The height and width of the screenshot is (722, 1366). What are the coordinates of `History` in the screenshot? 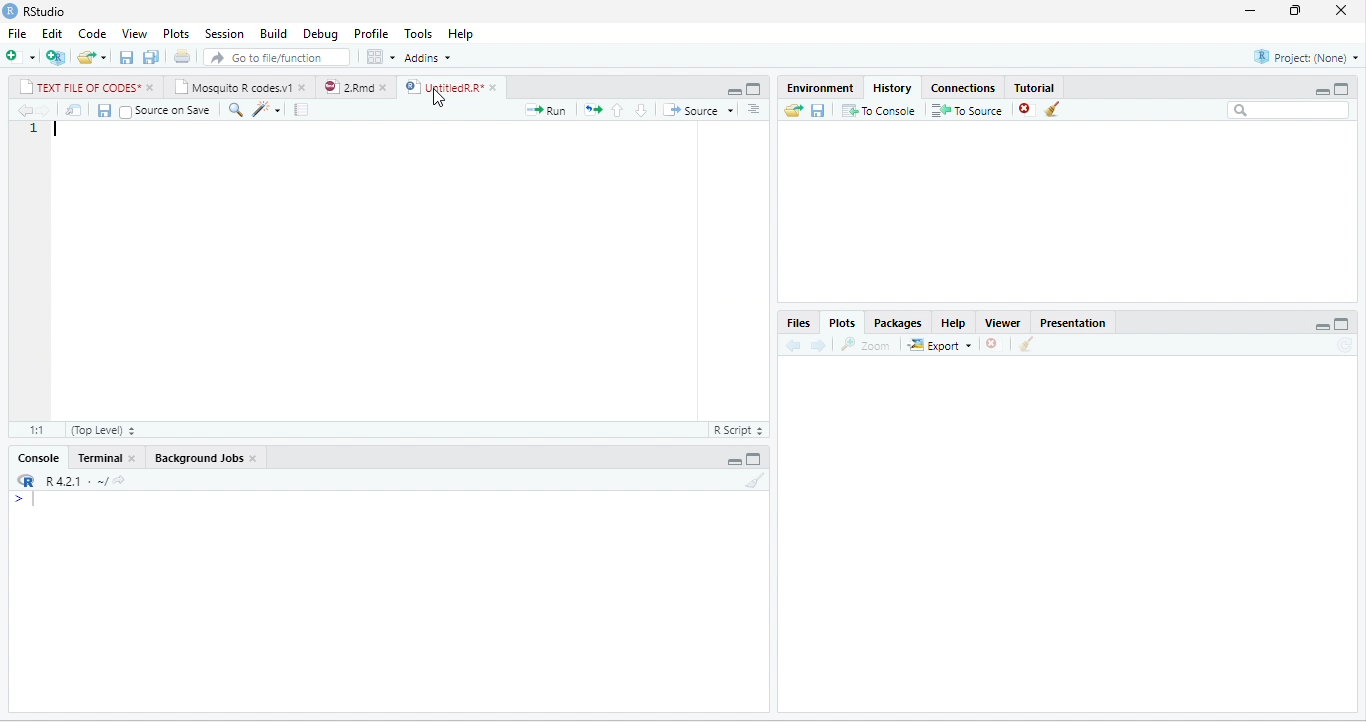 It's located at (892, 88).